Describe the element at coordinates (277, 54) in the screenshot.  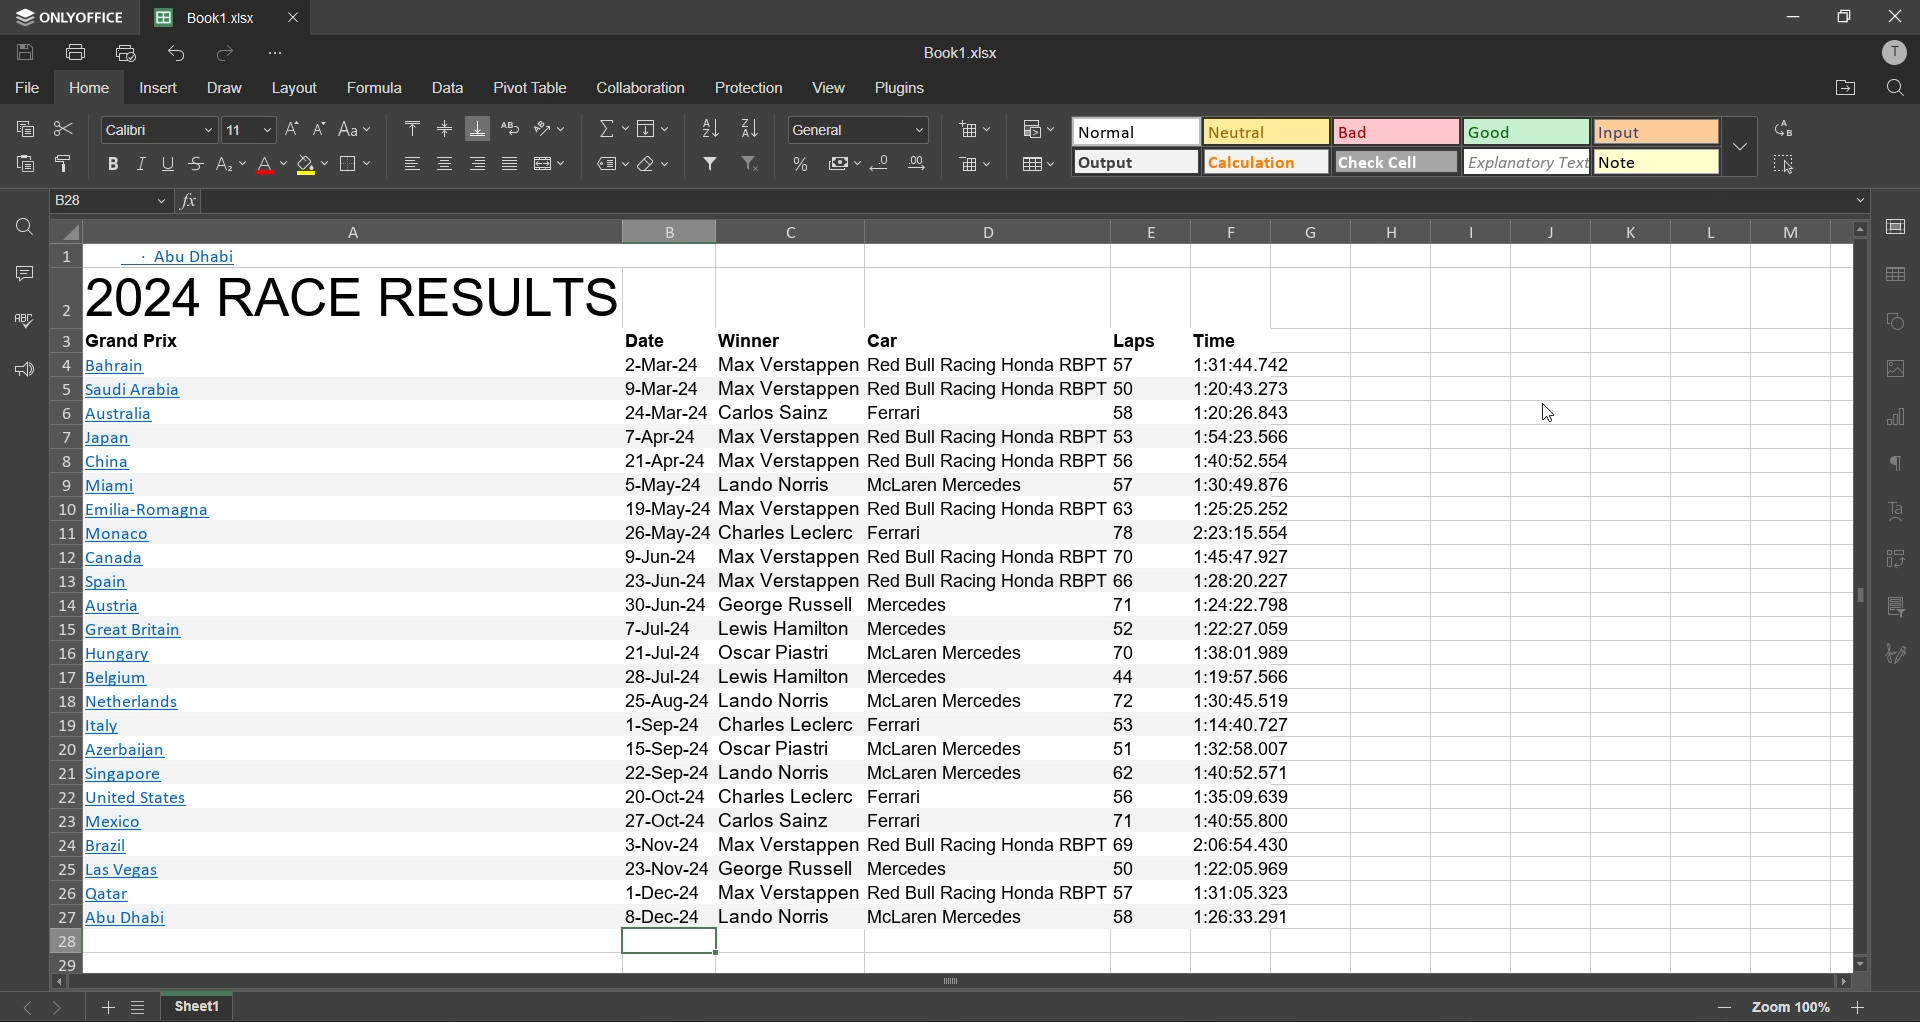
I see `customize quick access toolbar` at that location.